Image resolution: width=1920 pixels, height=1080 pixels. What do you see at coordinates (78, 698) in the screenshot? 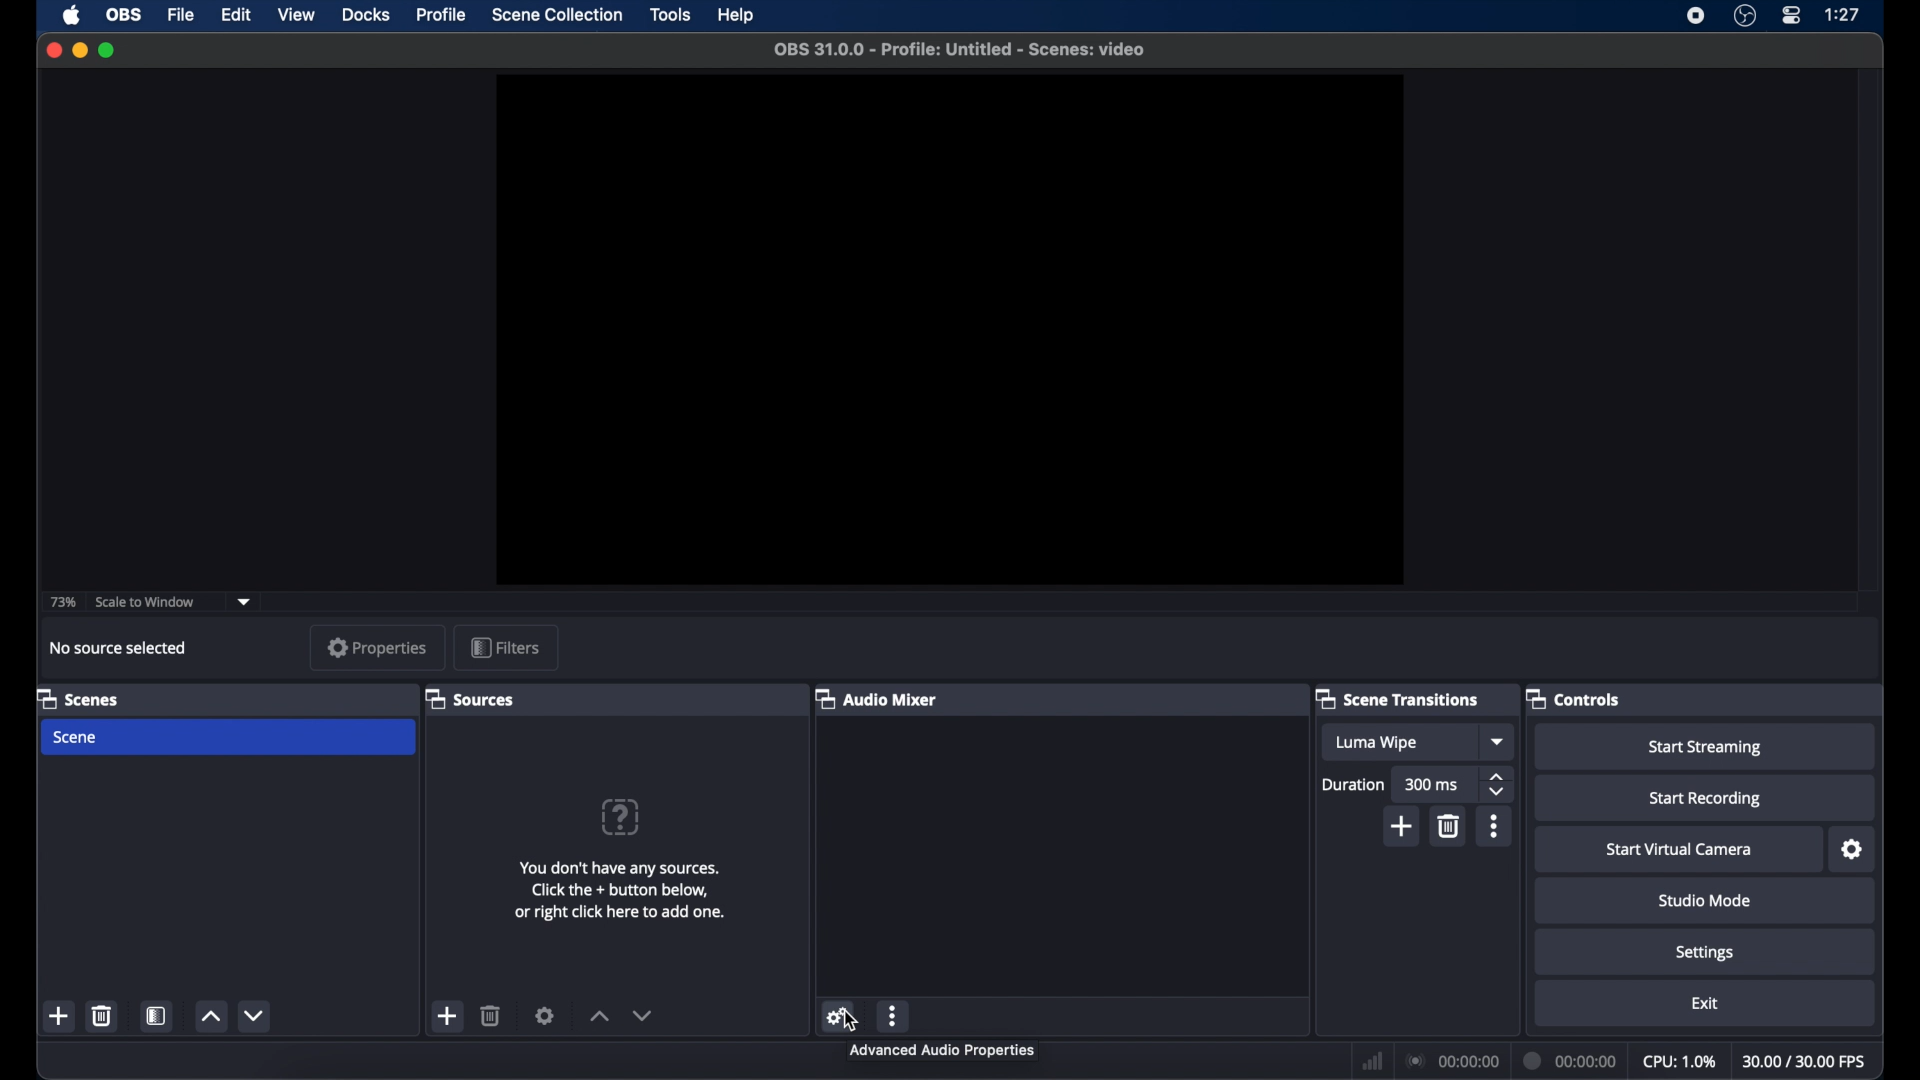
I see `scene` at bounding box center [78, 698].